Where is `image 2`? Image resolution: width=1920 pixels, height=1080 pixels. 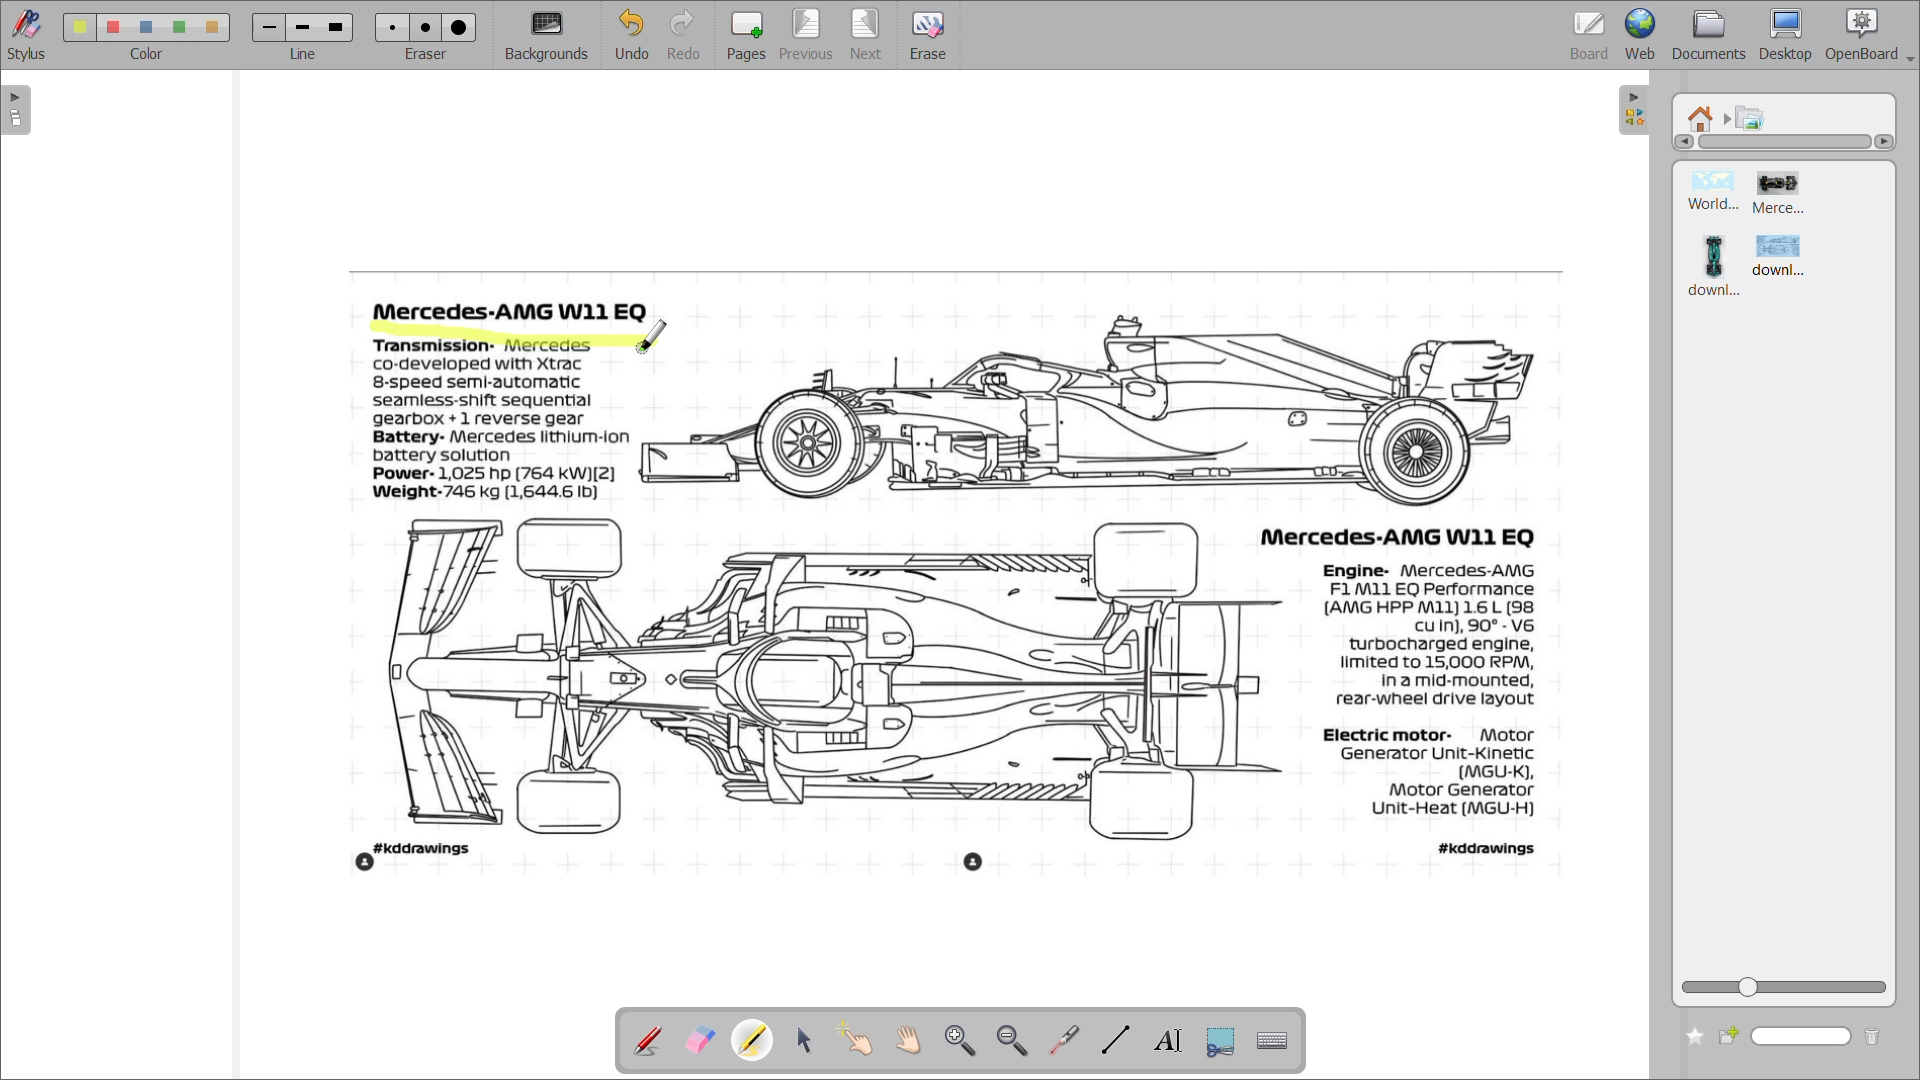
image 2 is located at coordinates (1779, 197).